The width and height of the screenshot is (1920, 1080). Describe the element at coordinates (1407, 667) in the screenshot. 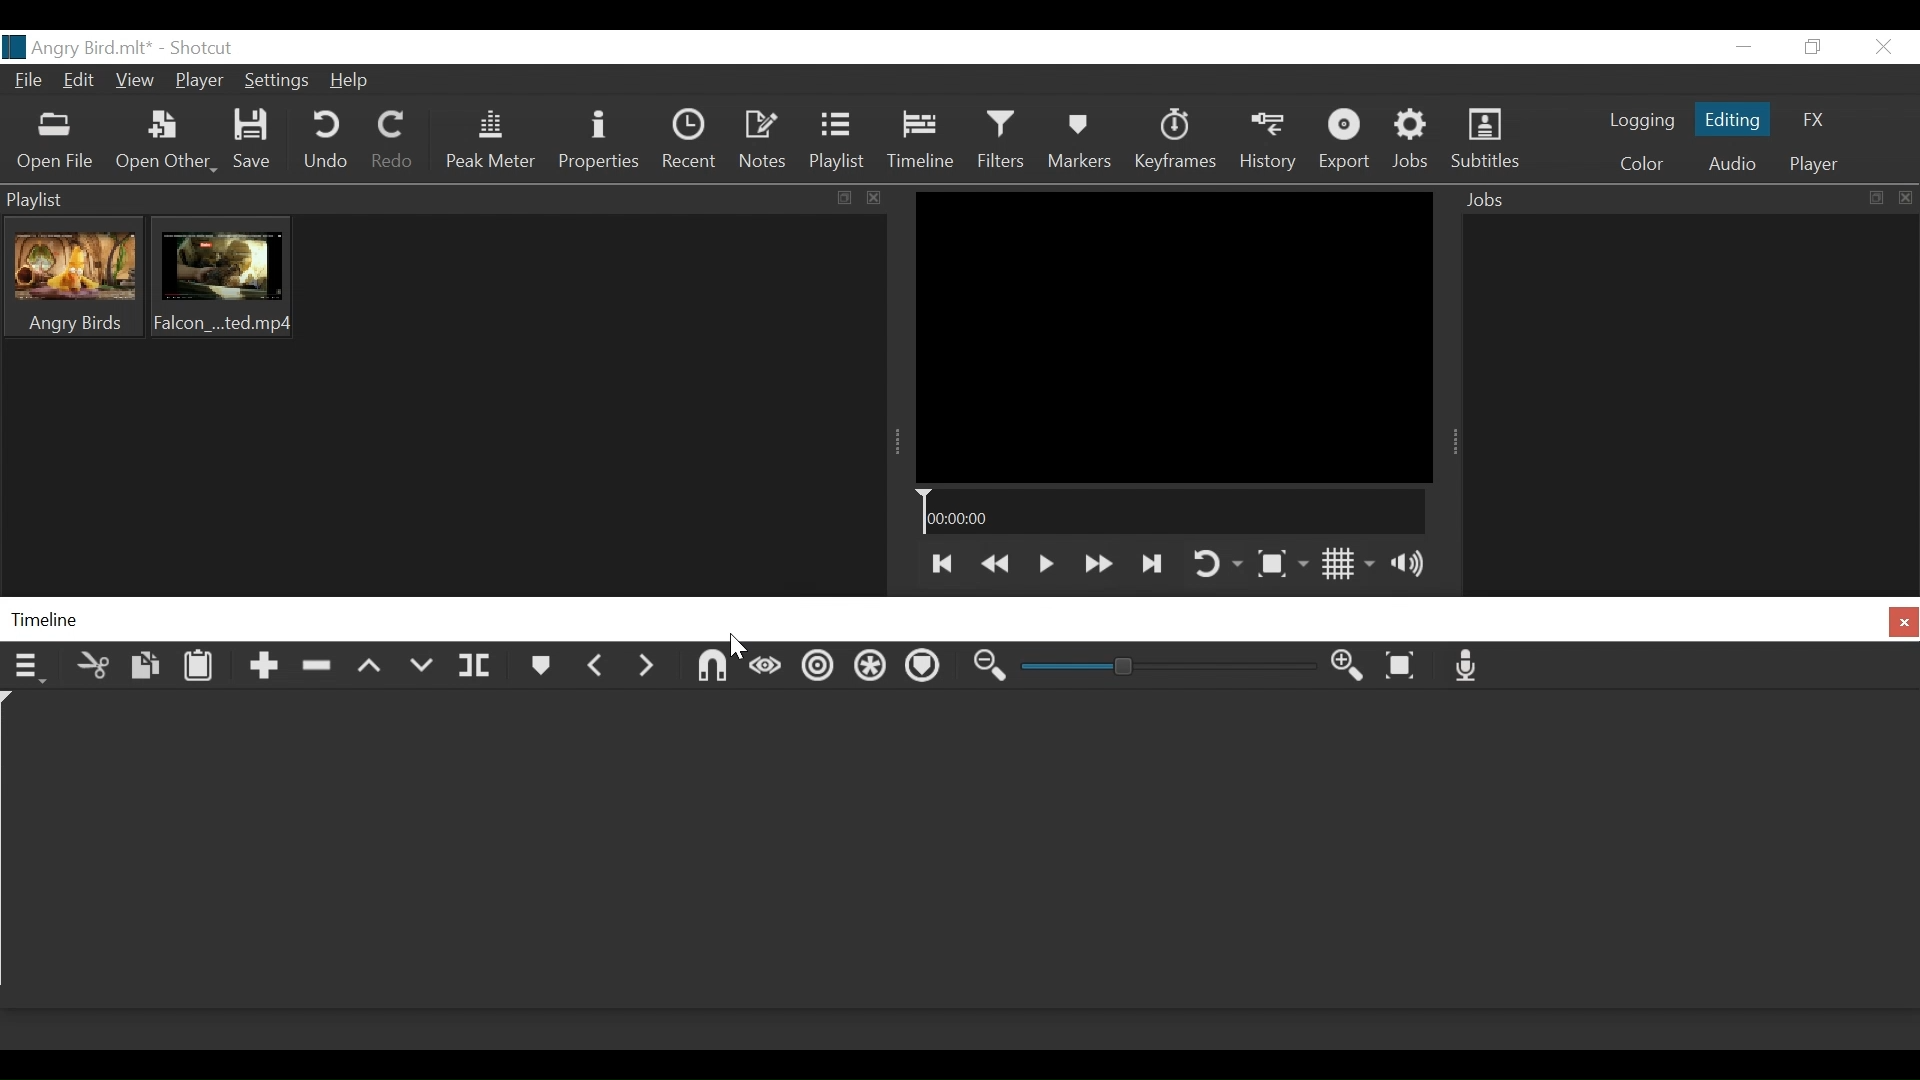

I see `Zoom timeline to fit` at that location.